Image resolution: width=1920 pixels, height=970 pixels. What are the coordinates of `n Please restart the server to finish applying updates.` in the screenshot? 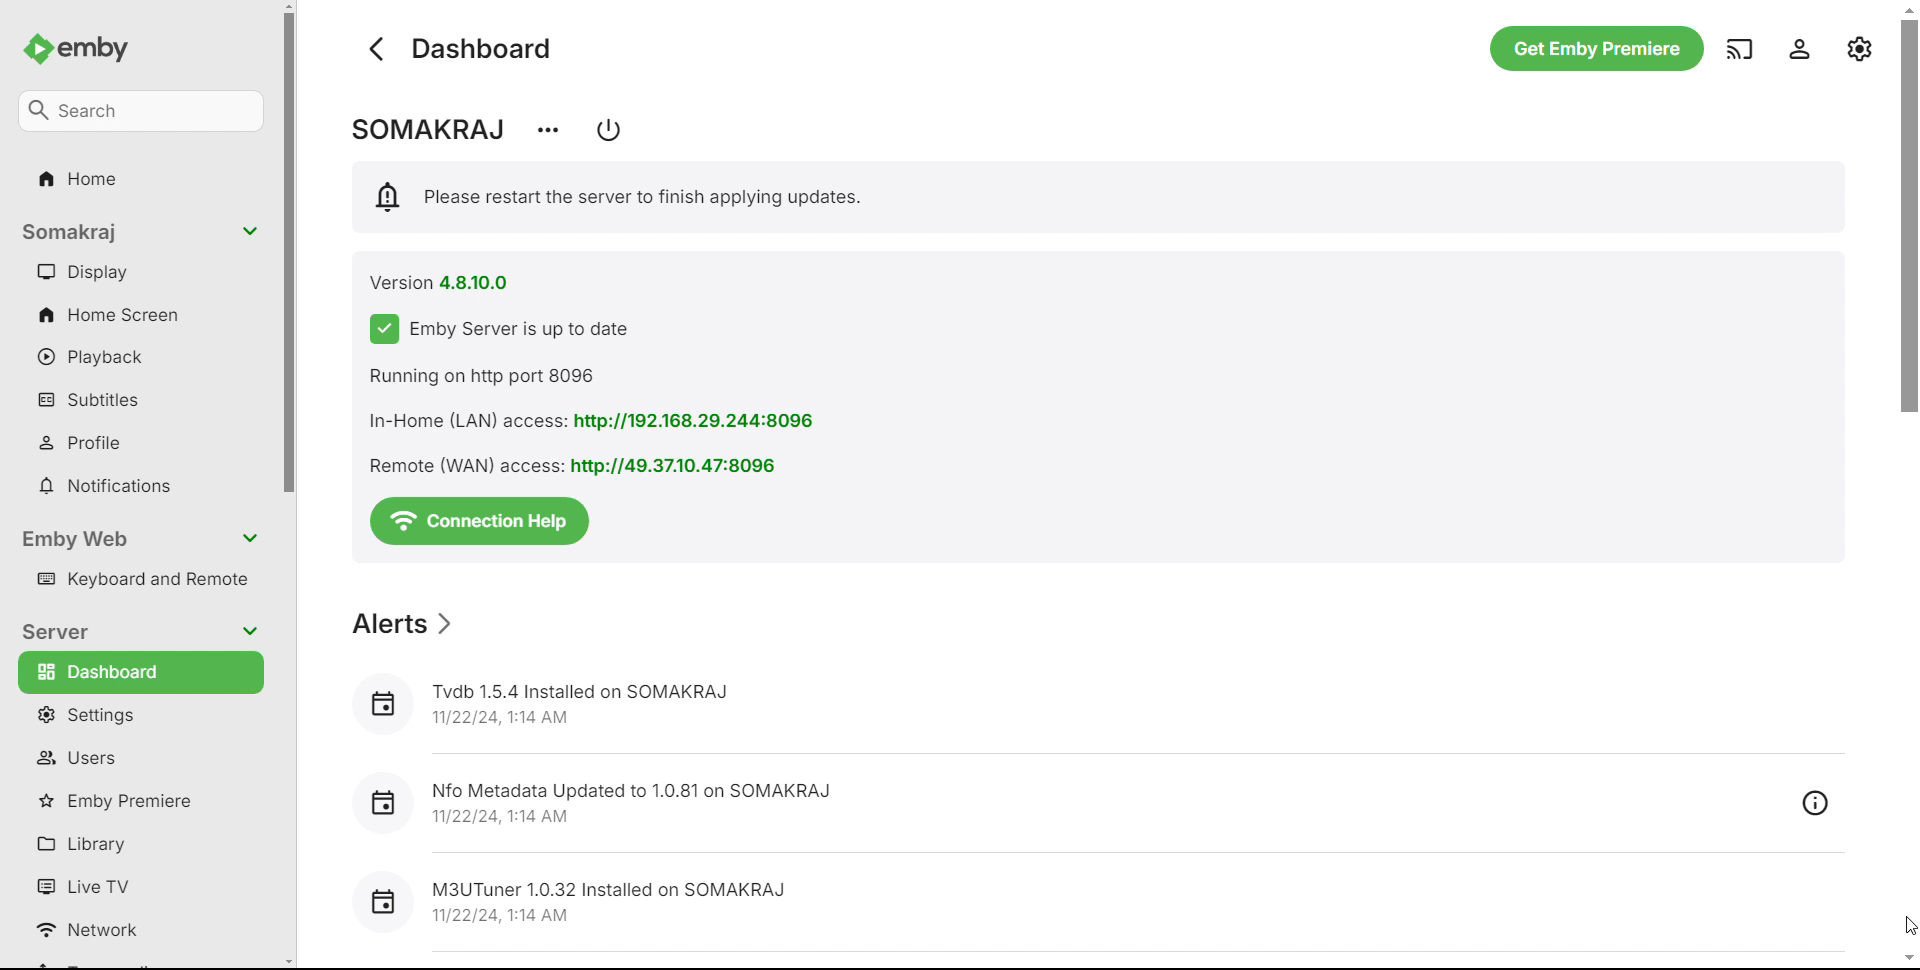 It's located at (622, 197).